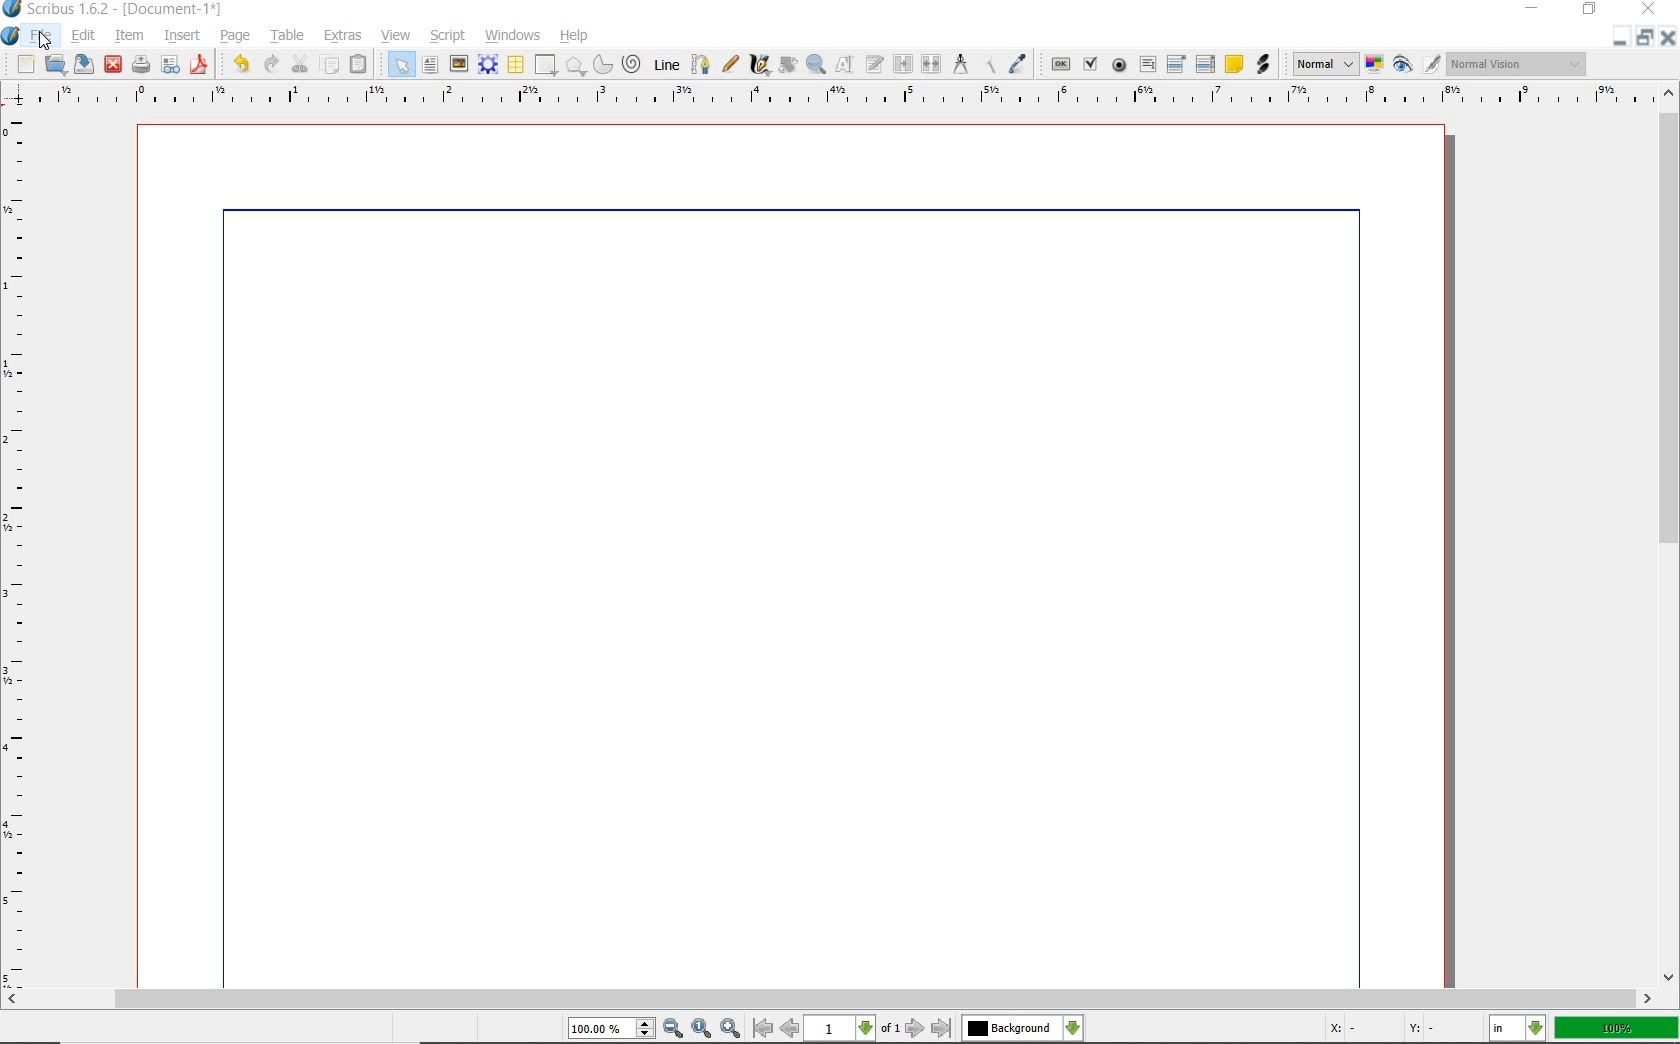 This screenshot has width=1680, height=1044. What do you see at coordinates (1418, 65) in the screenshot?
I see `preview mode` at bounding box center [1418, 65].